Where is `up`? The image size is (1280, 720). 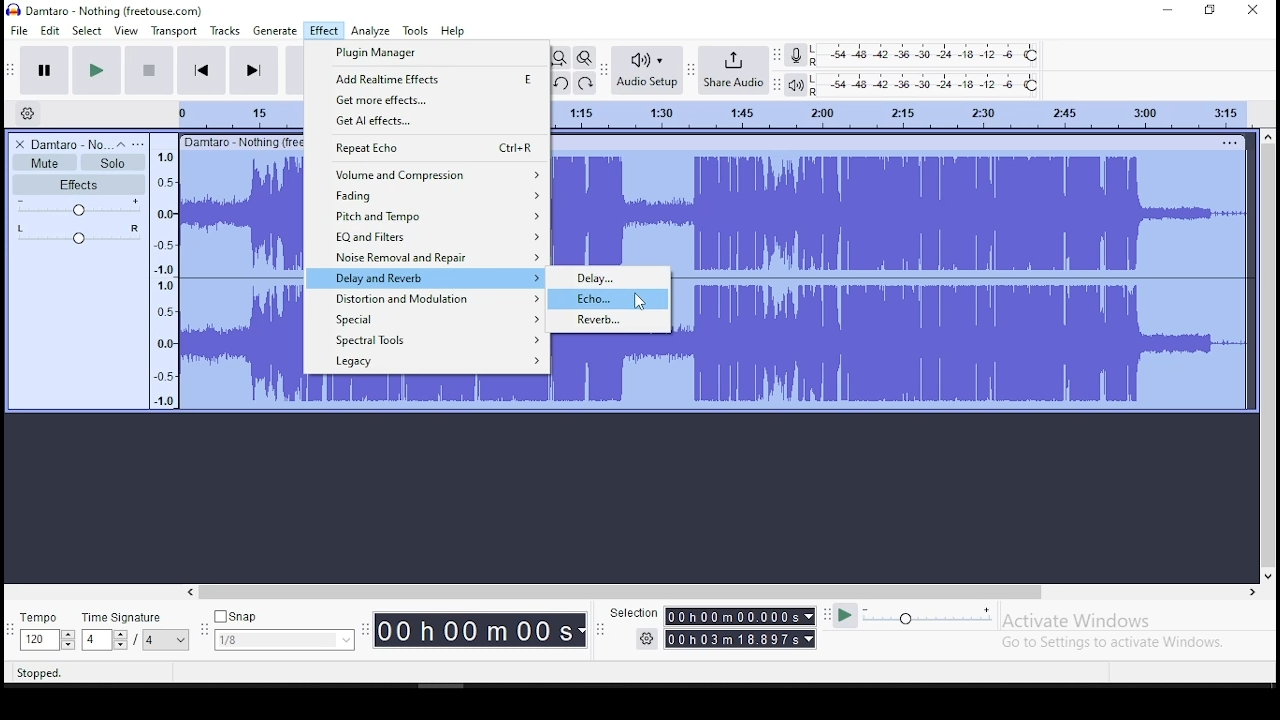 up is located at coordinates (1268, 136).